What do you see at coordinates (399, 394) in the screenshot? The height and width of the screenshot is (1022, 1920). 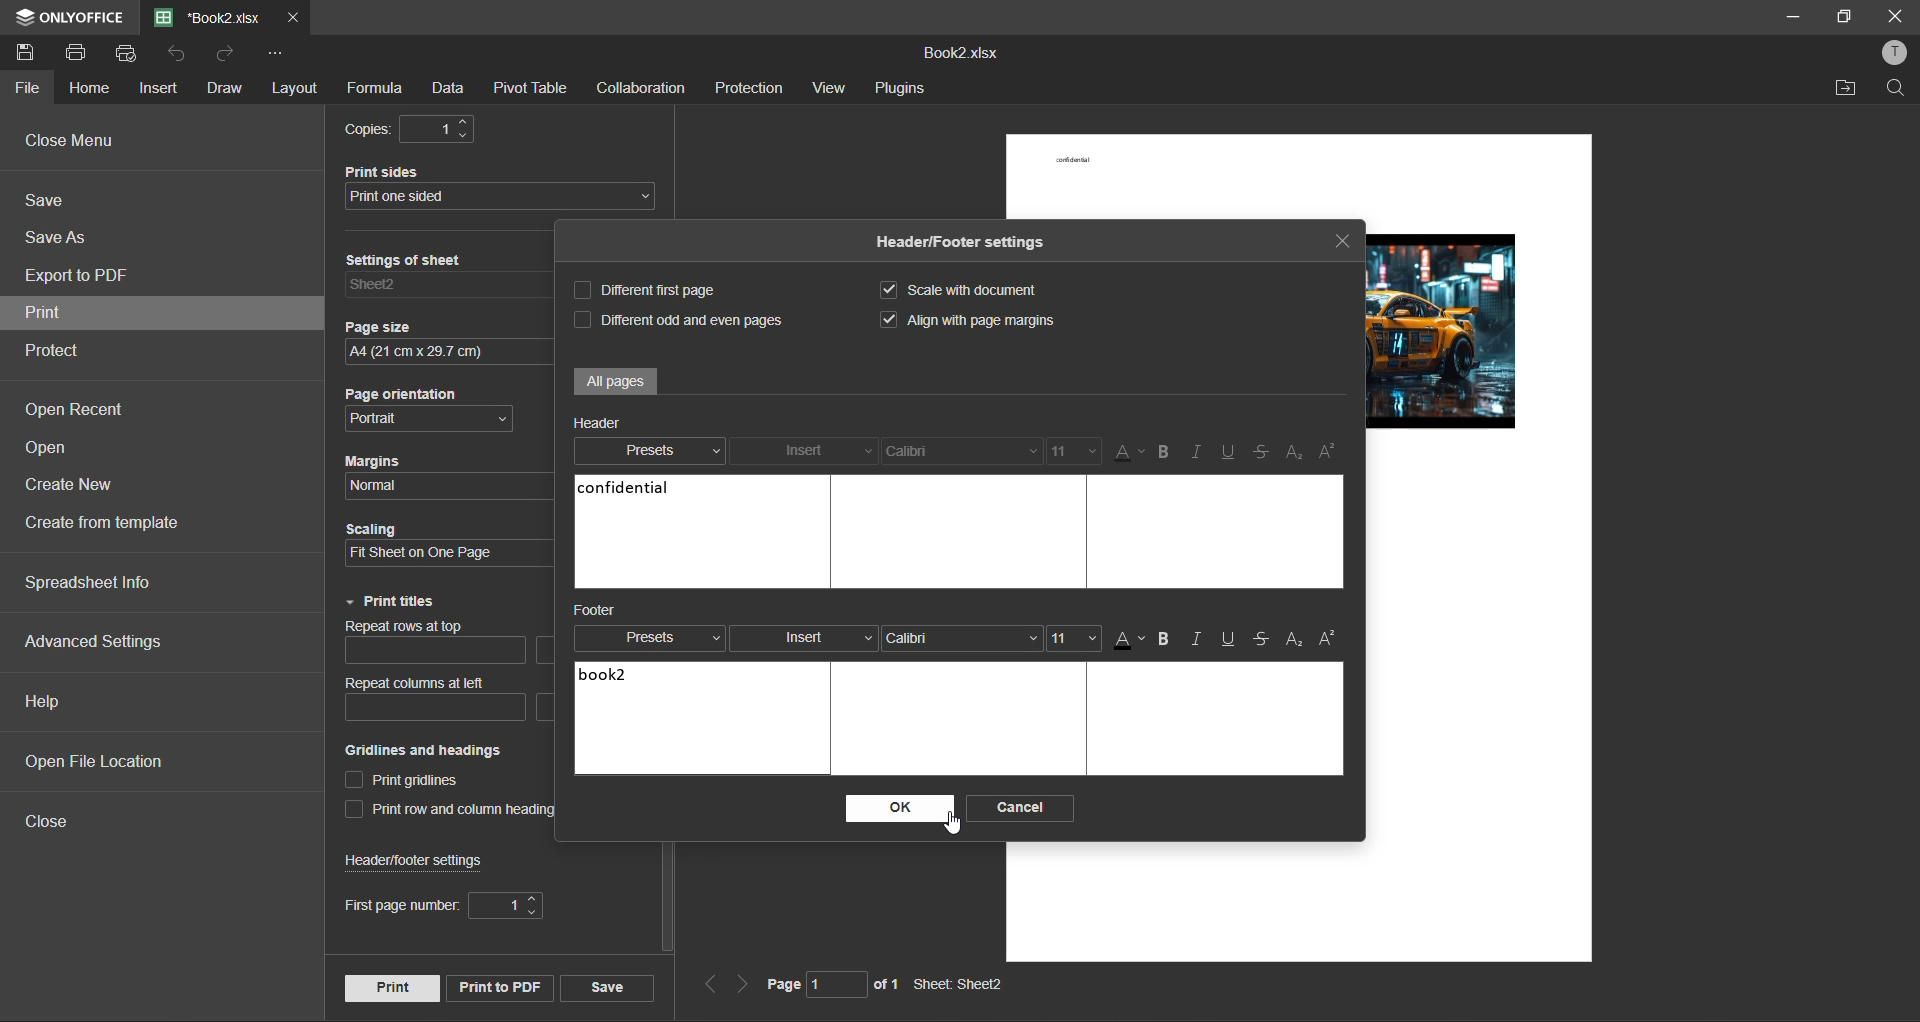 I see `Page orientation` at bounding box center [399, 394].